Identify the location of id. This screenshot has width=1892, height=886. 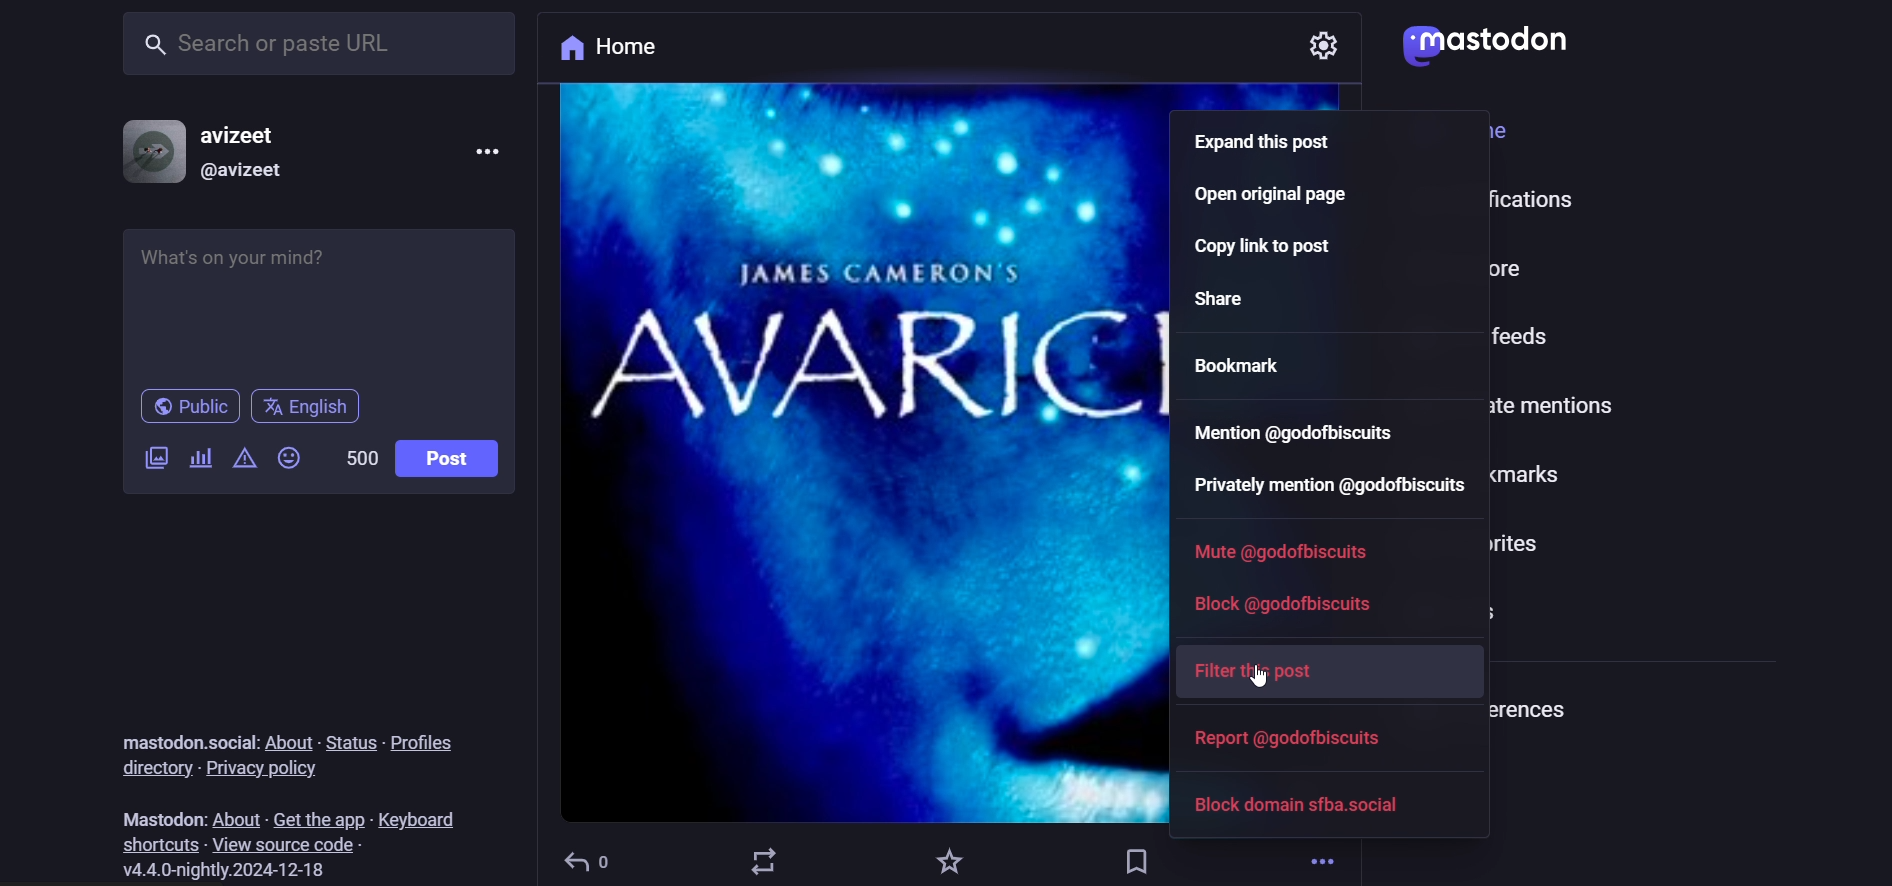
(251, 171).